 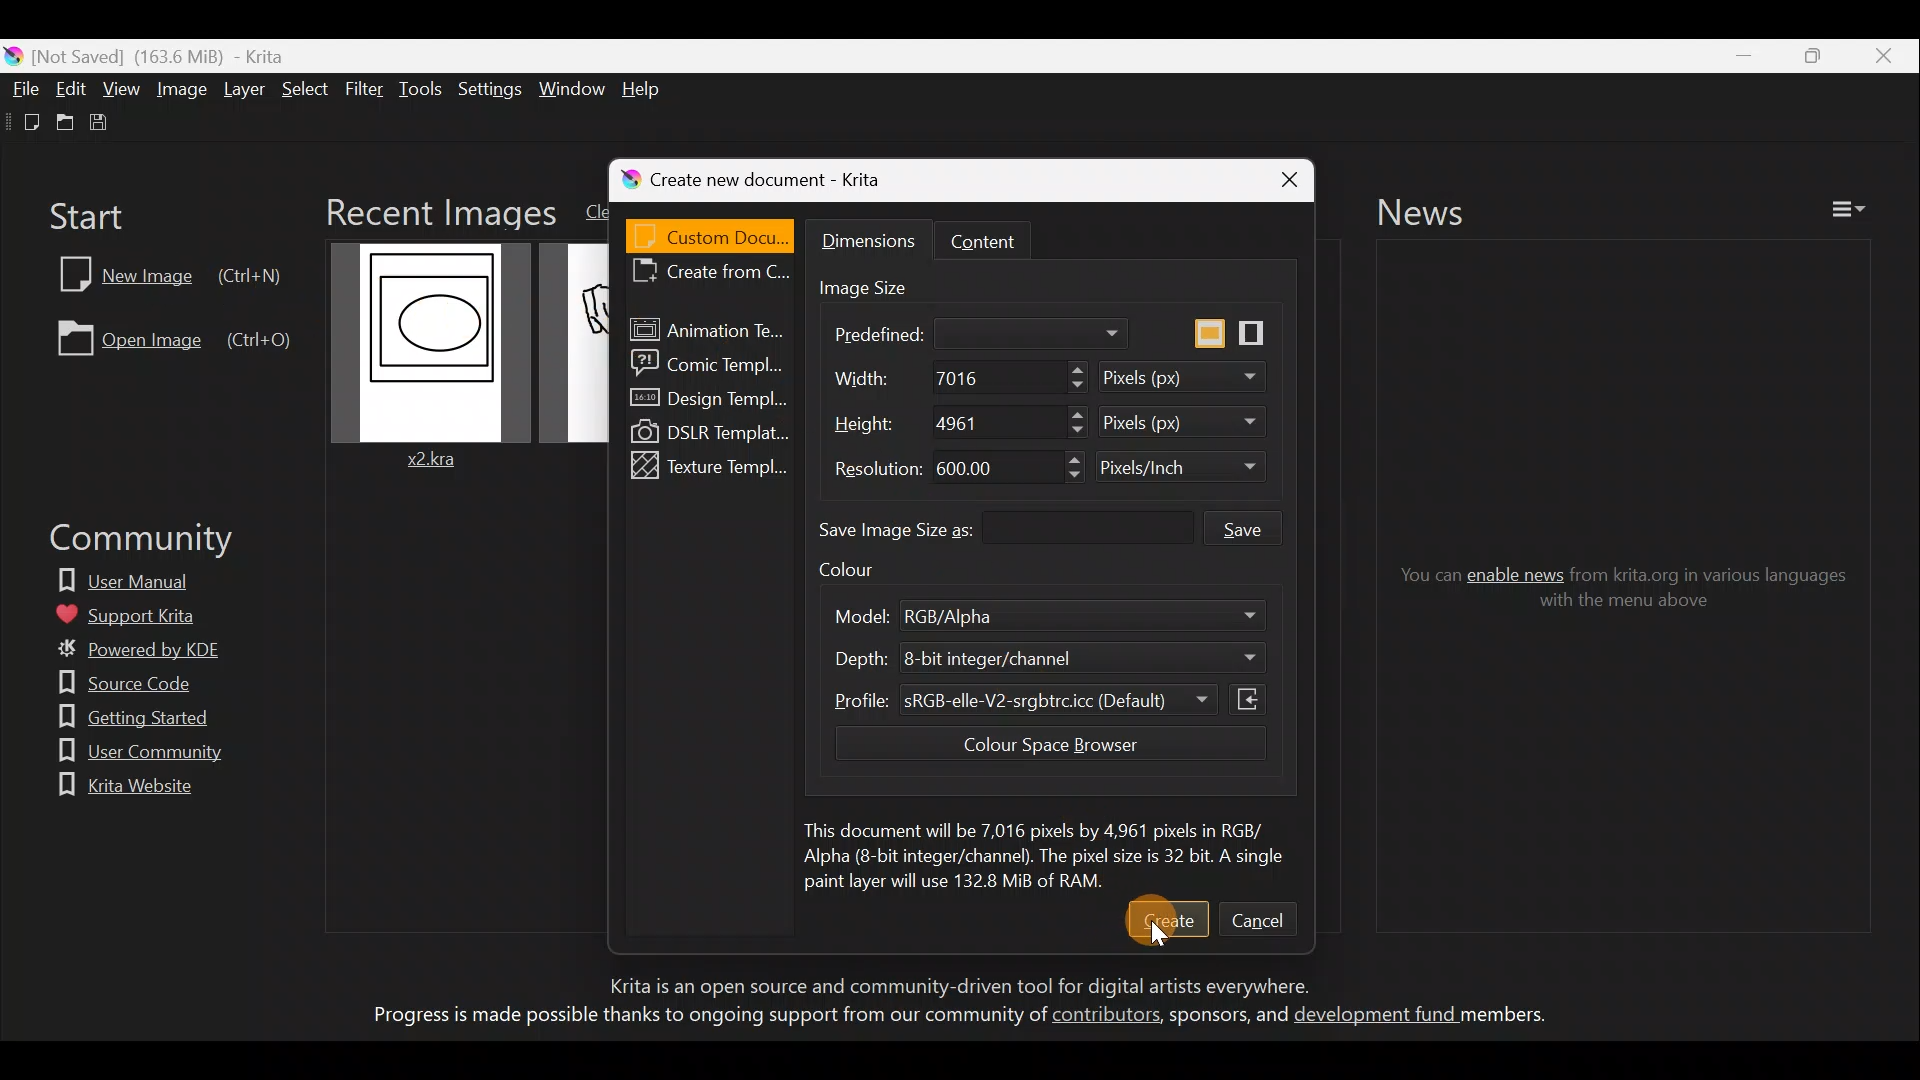 What do you see at coordinates (143, 610) in the screenshot?
I see `Support Krita` at bounding box center [143, 610].